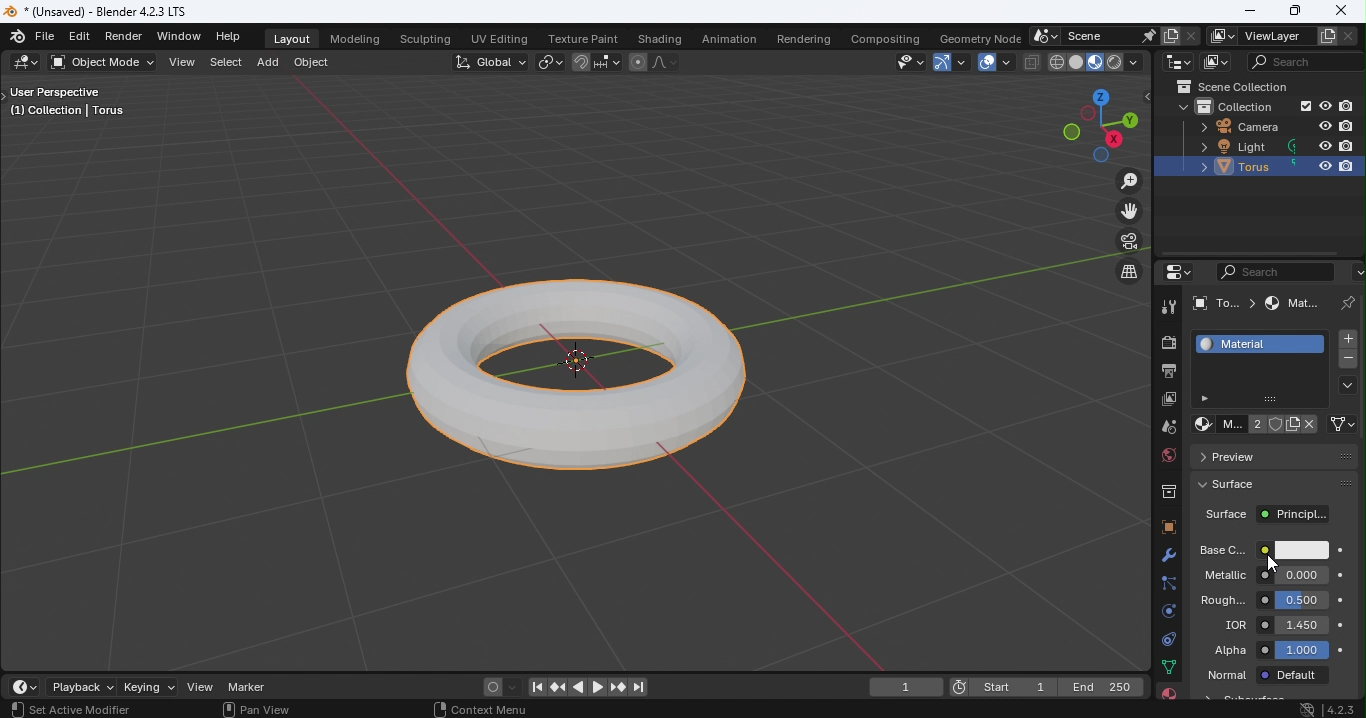 Image resolution: width=1366 pixels, height=718 pixels. Describe the element at coordinates (979, 36) in the screenshot. I see `Geometry node` at that location.